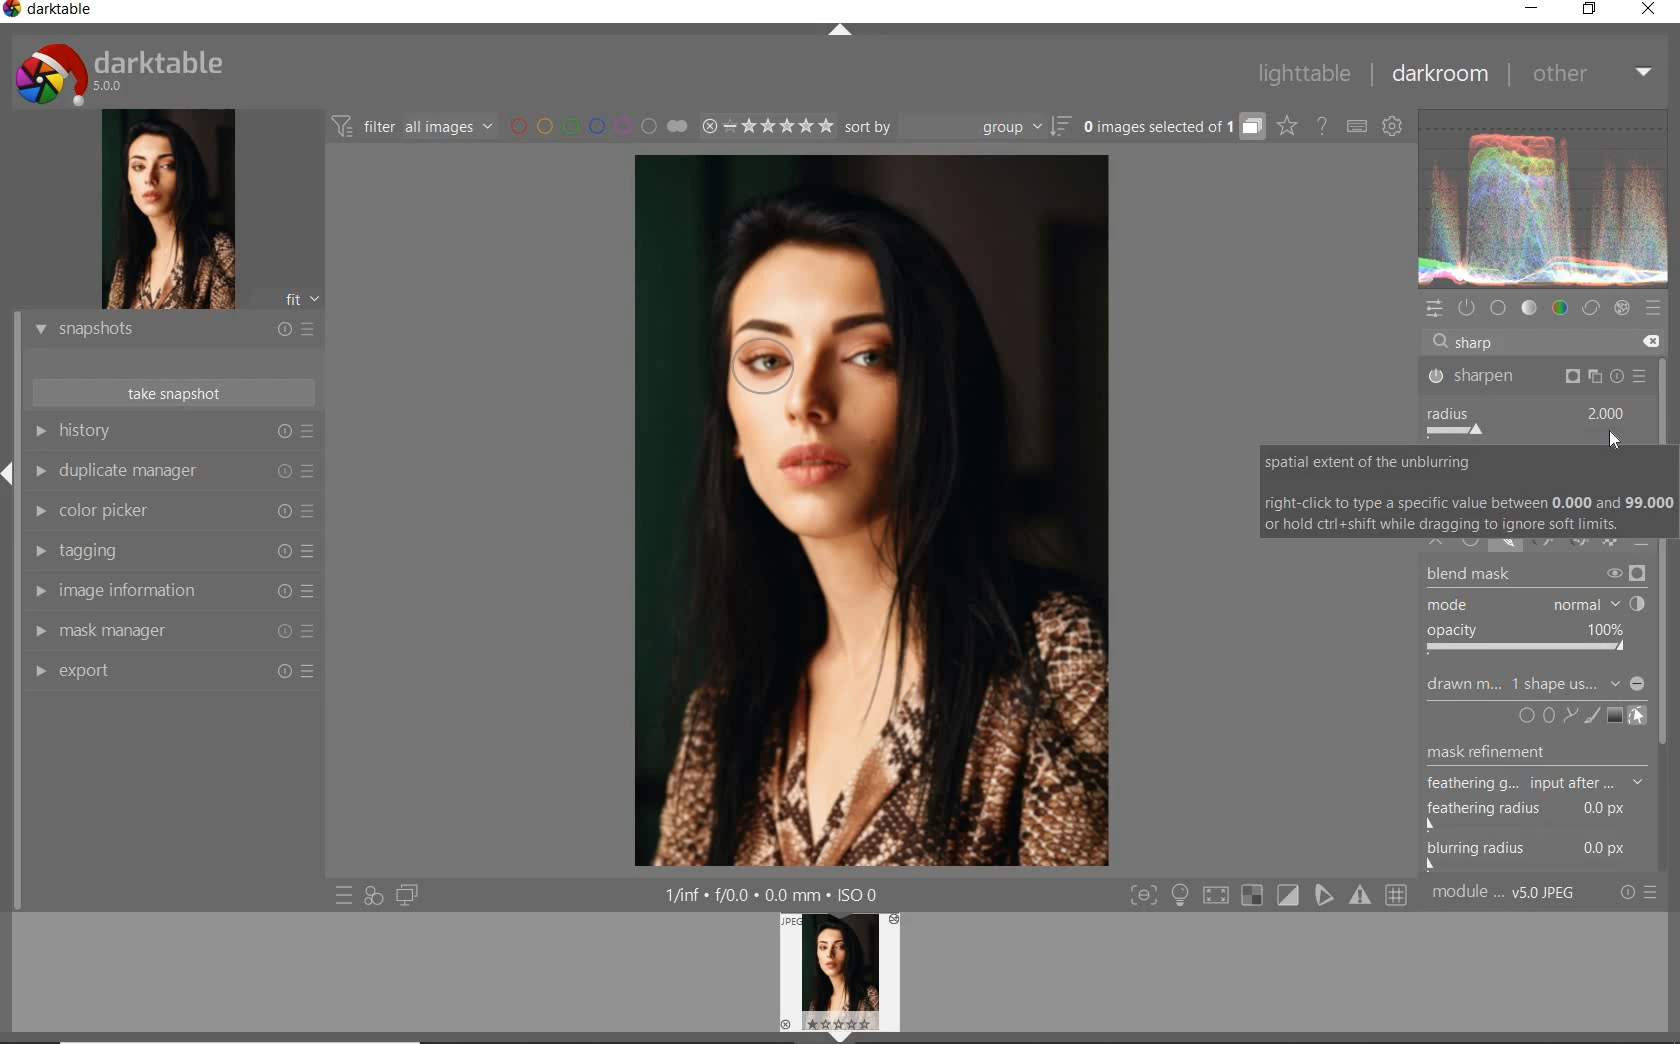 The width and height of the screenshot is (1680, 1044). Describe the element at coordinates (172, 551) in the screenshot. I see `tagging` at that location.